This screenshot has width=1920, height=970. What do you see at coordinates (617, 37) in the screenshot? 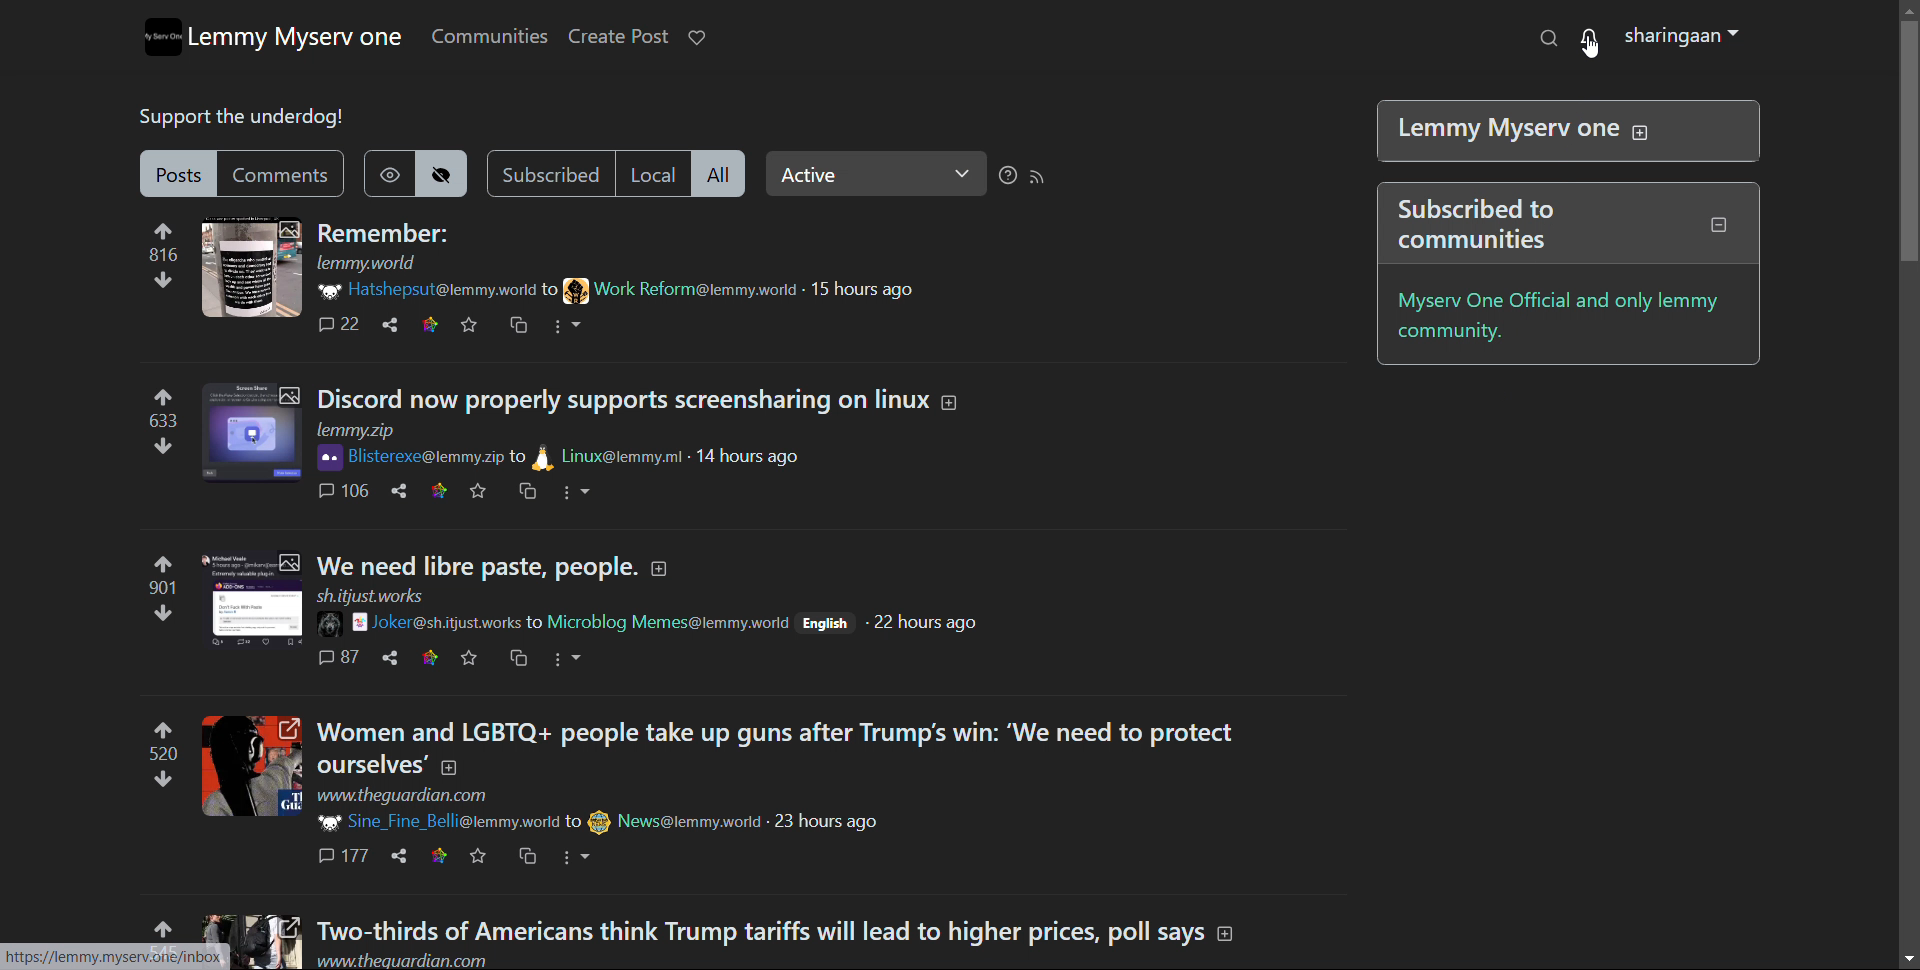
I see `create post` at bounding box center [617, 37].